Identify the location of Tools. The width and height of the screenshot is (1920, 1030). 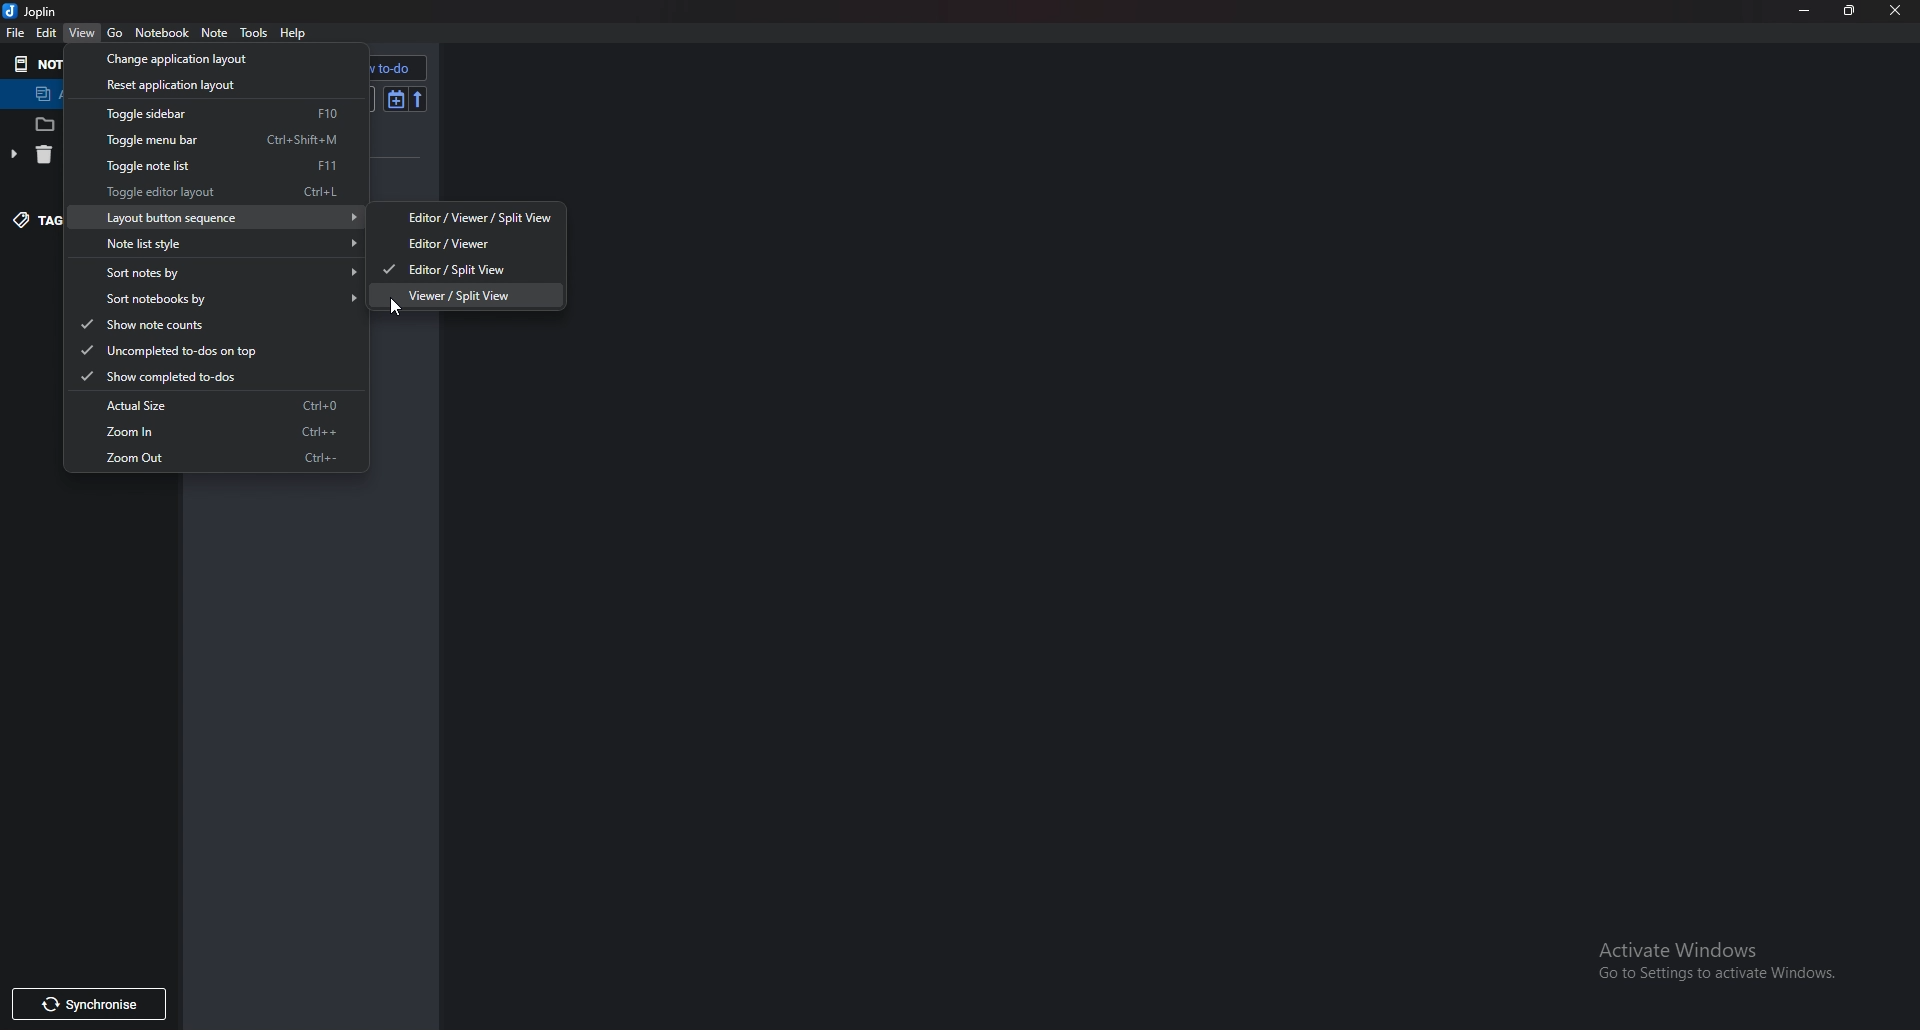
(255, 33).